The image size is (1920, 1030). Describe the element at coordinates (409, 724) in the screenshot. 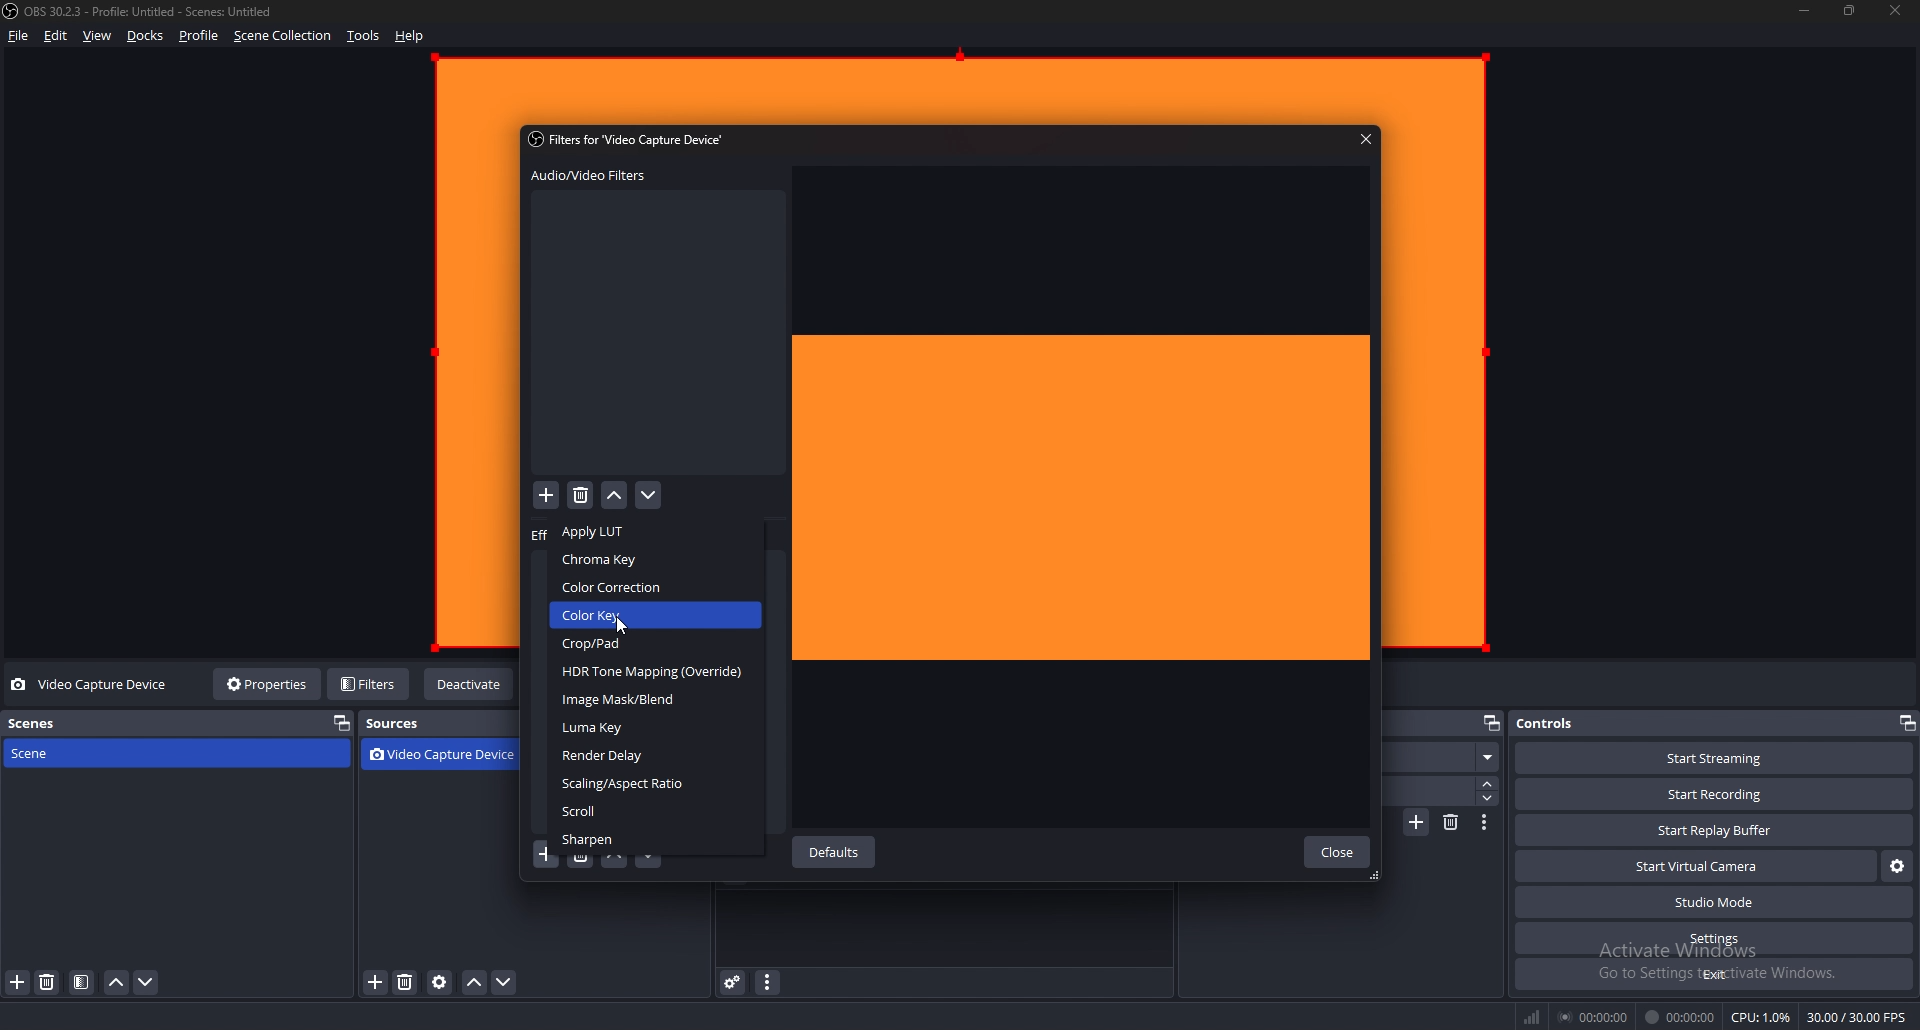

I see `sources` at that location.